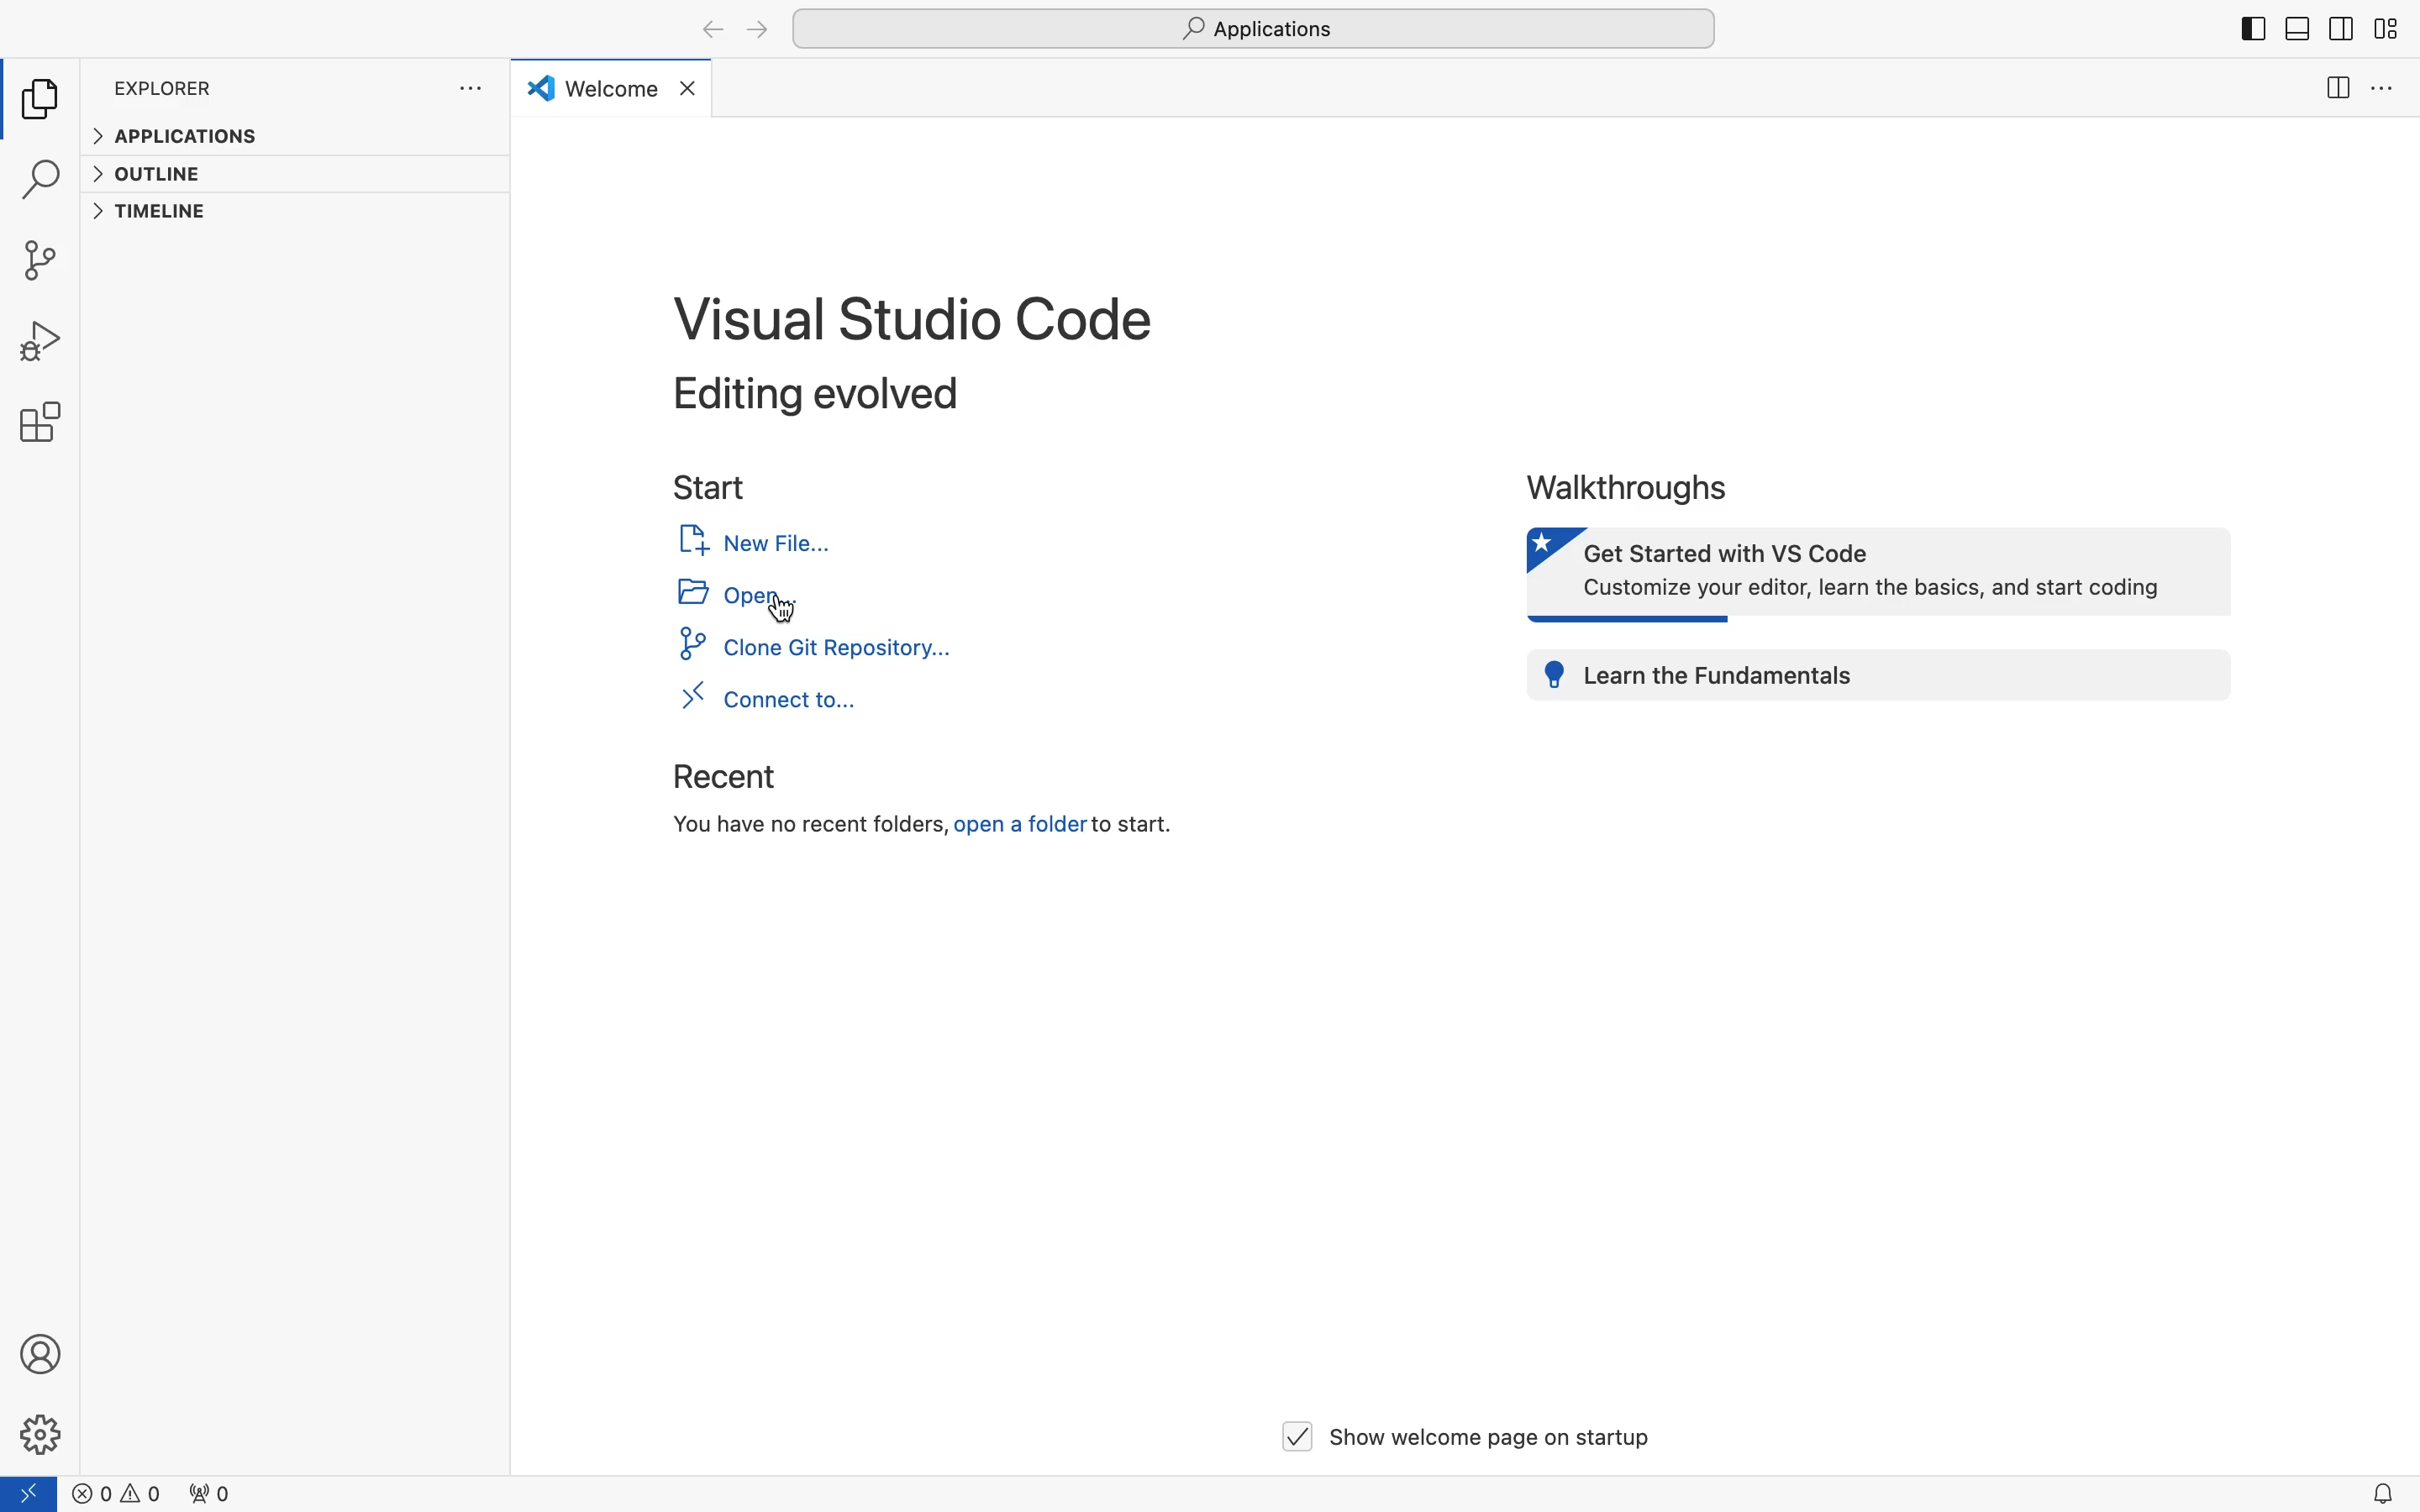 This screenshot has height=1512, width=2420. What do you see at coordinates (46, 260) in the screenshot?
I see `source control` at bounding box center [46, 260].